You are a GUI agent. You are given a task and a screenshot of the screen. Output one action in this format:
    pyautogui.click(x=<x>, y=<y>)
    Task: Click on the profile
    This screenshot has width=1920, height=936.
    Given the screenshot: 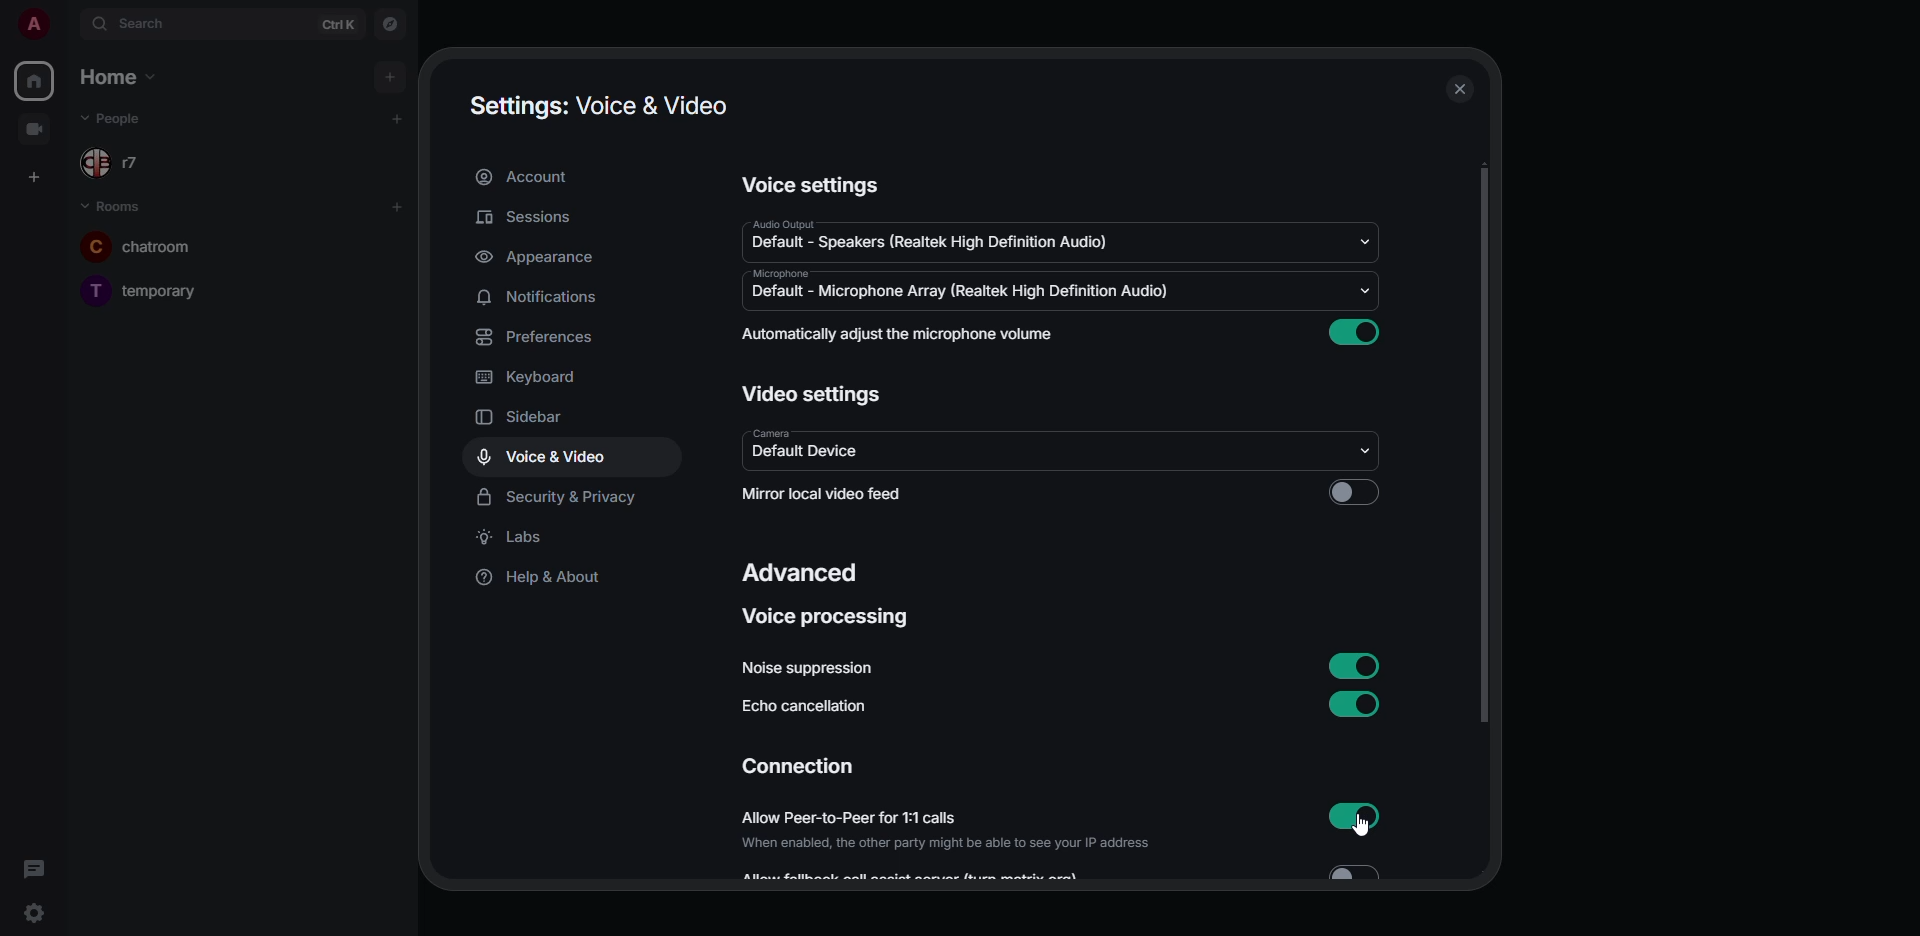 What is the action you would take?
    pyautogui.click(x=36, y=24)
    